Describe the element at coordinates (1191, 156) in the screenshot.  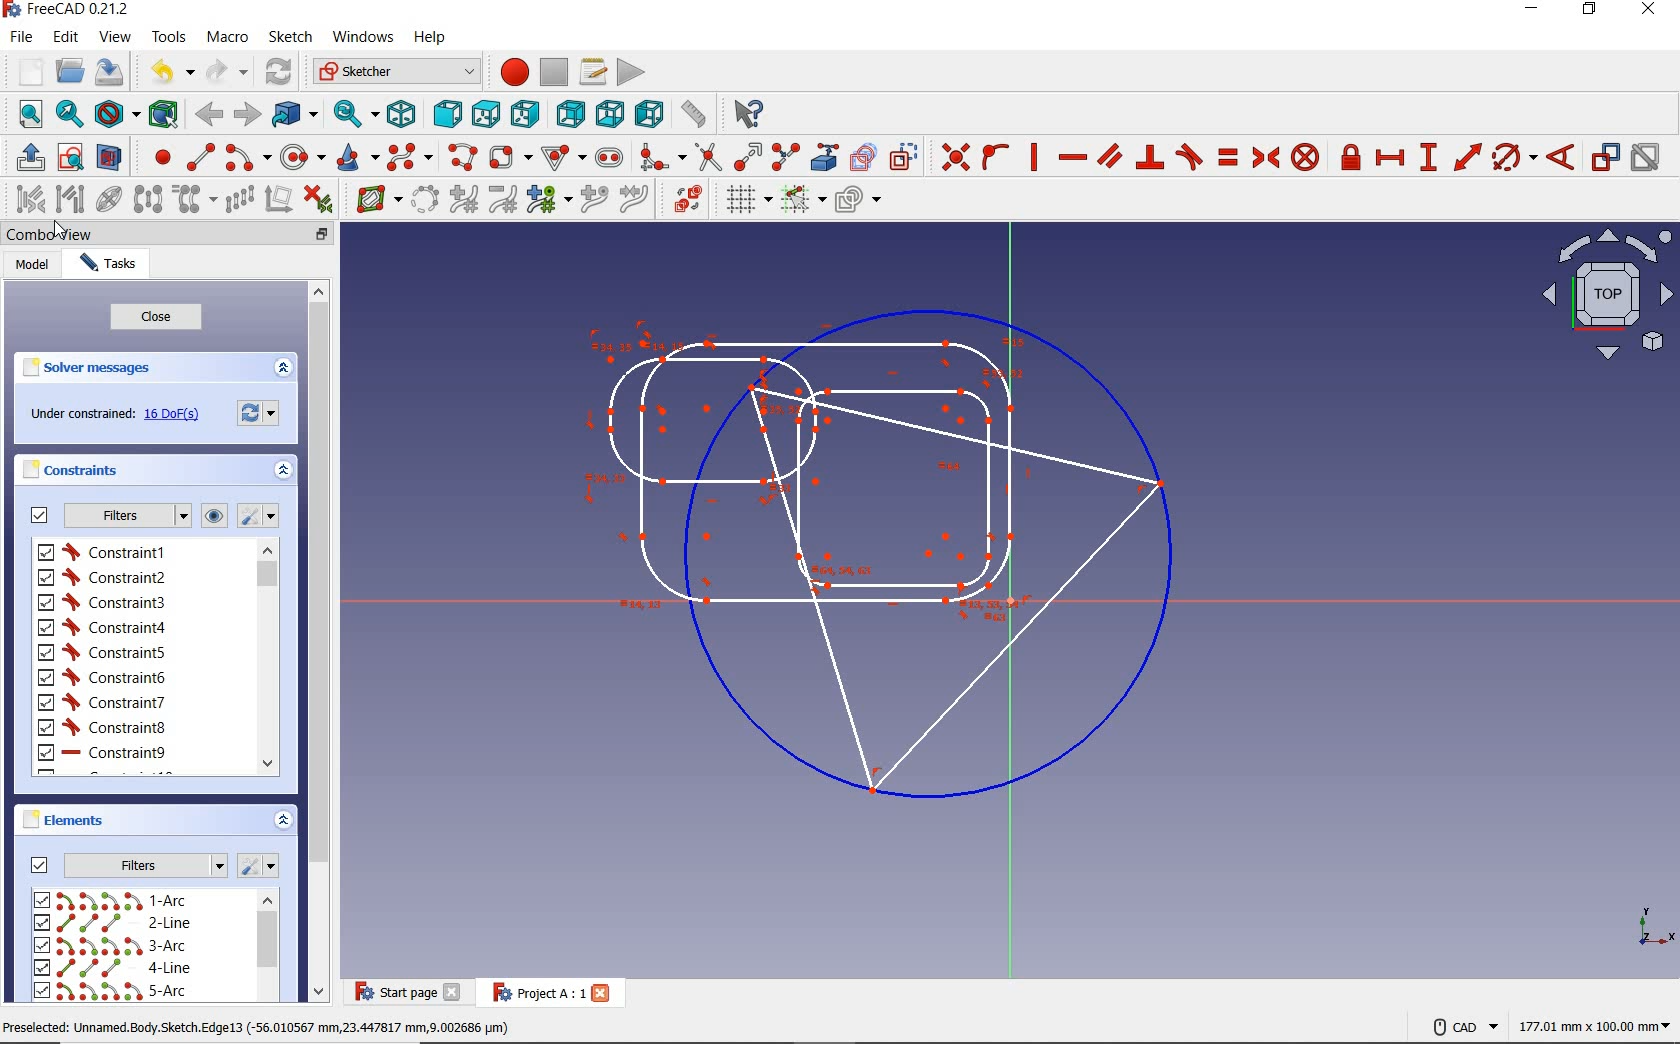
I see `constrain tangent` at that location.